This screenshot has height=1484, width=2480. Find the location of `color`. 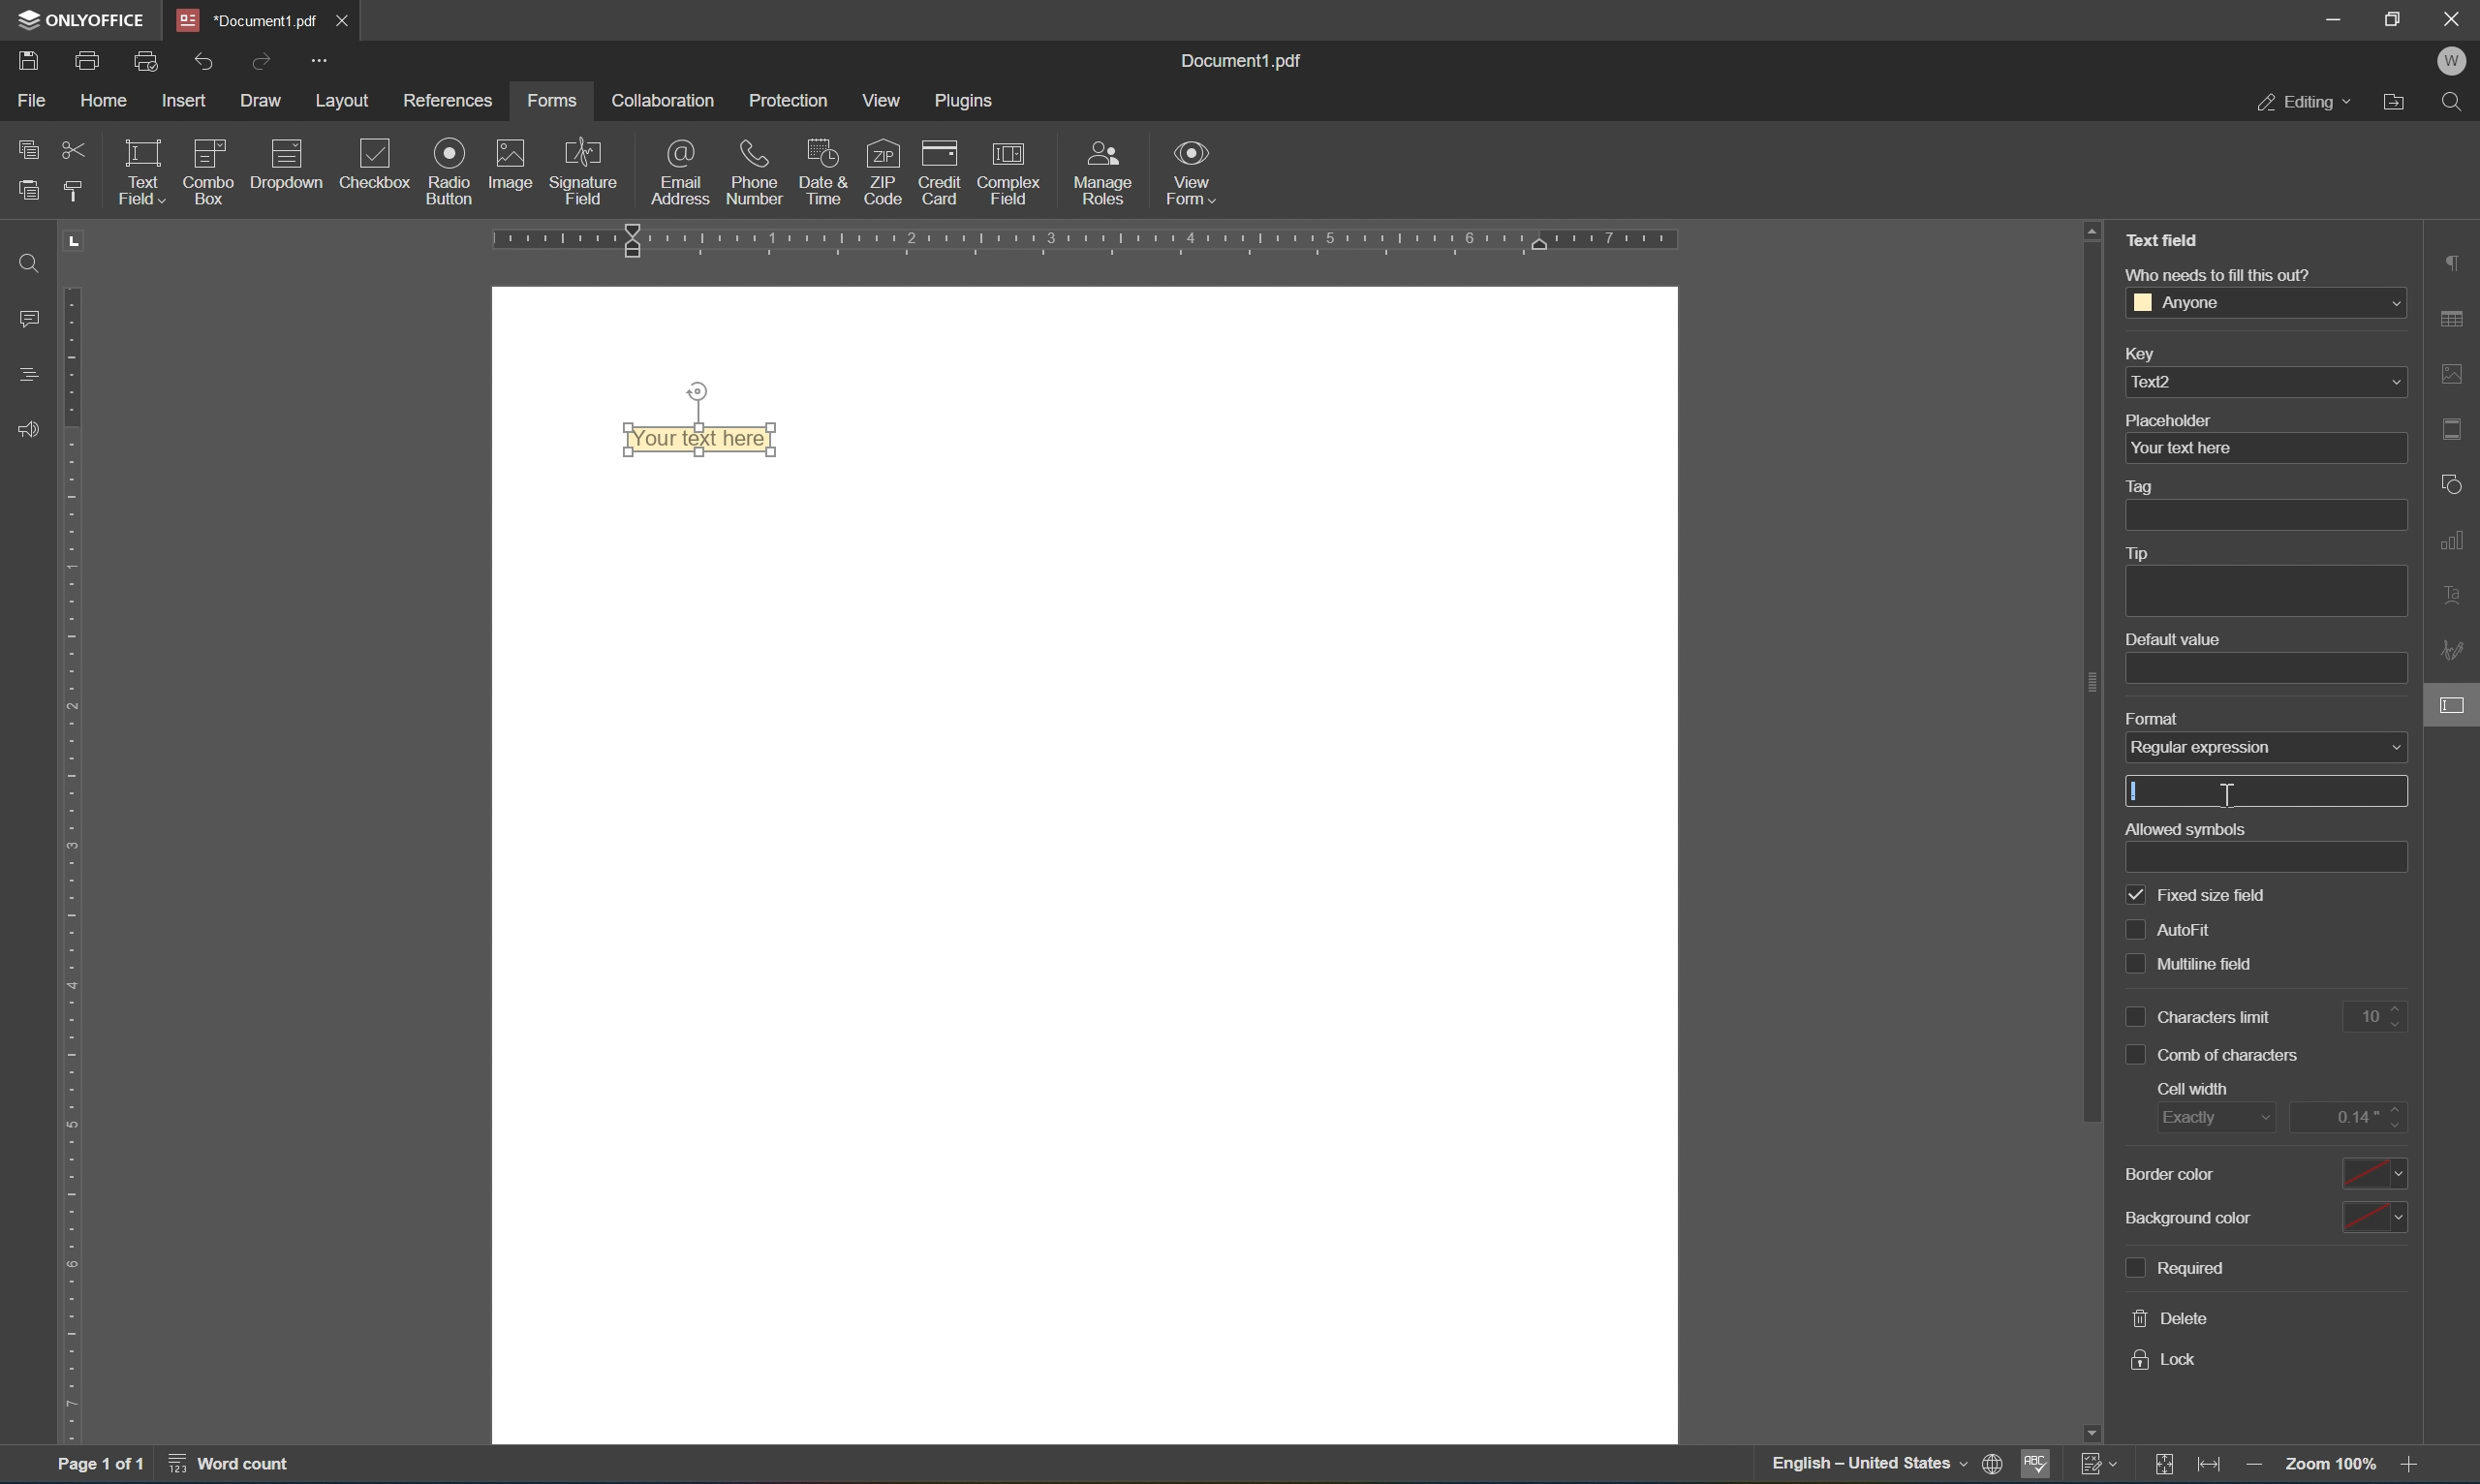

color is located at coordinates (2378, 1175).